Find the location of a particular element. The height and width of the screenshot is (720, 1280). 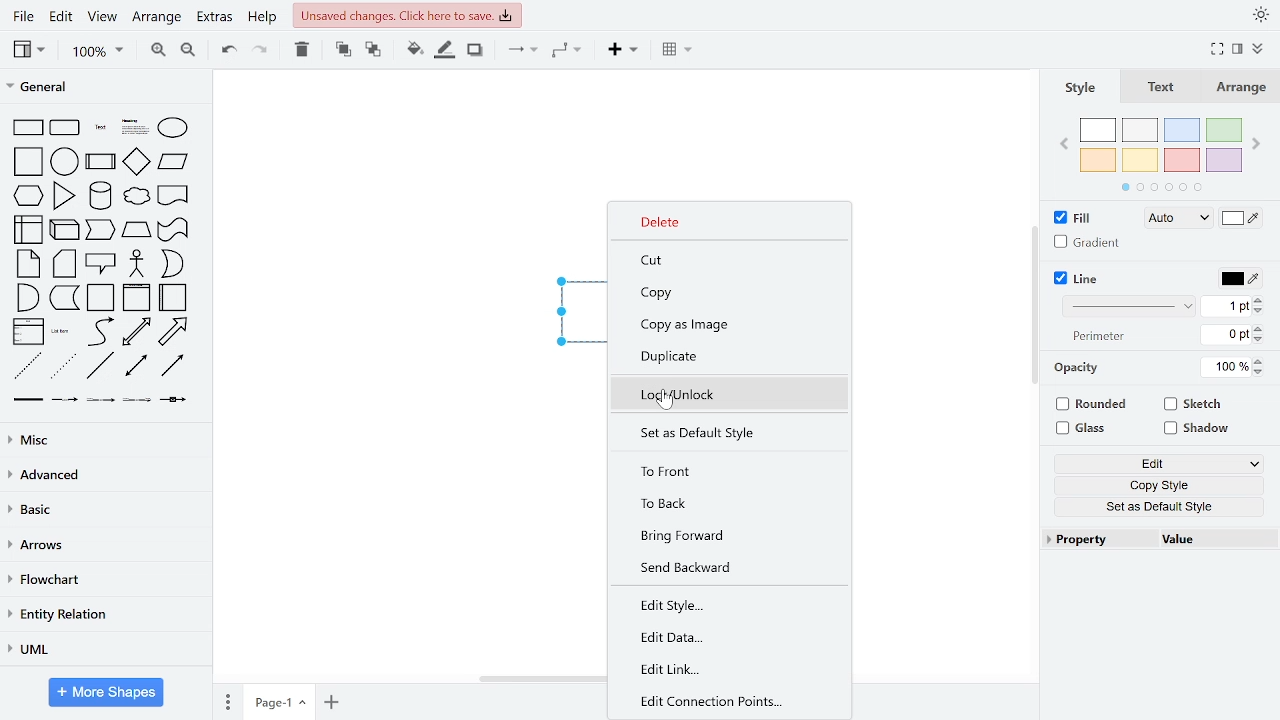

white is located at coordinates (1097, 130).